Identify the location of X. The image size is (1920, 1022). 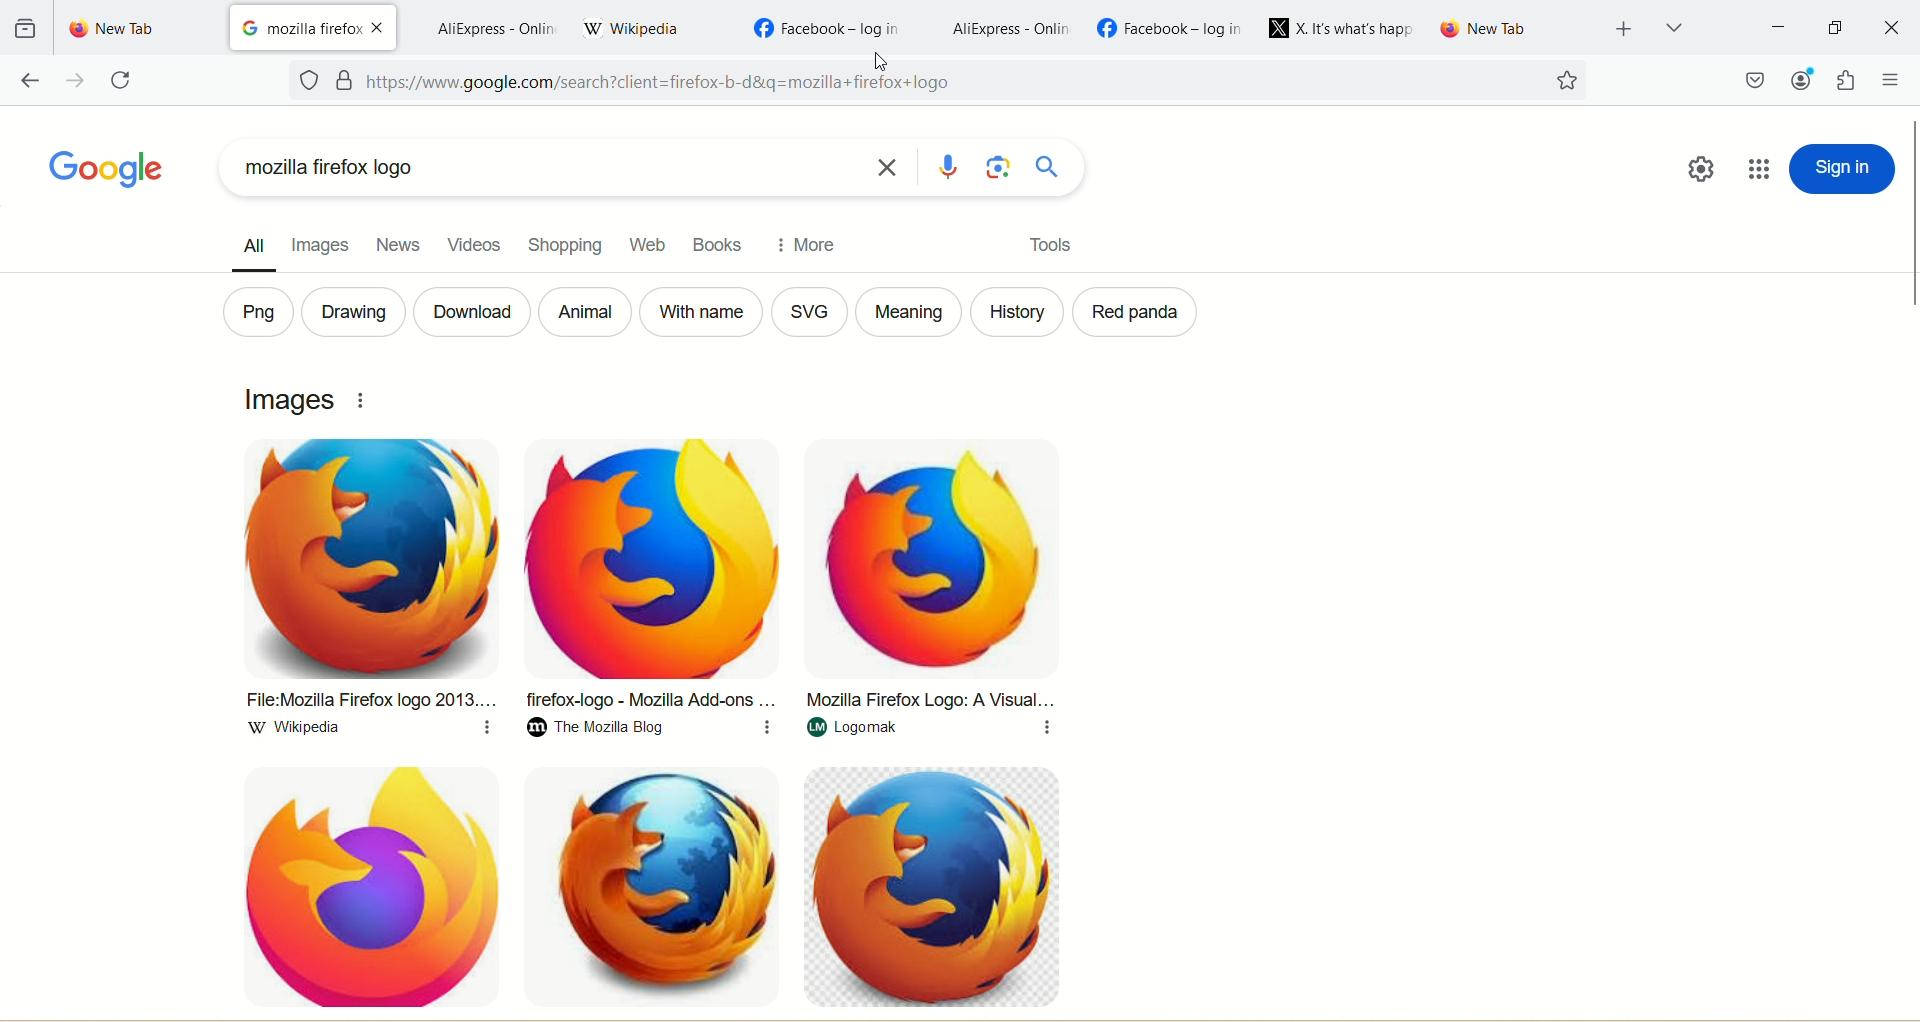
(1342, 28).